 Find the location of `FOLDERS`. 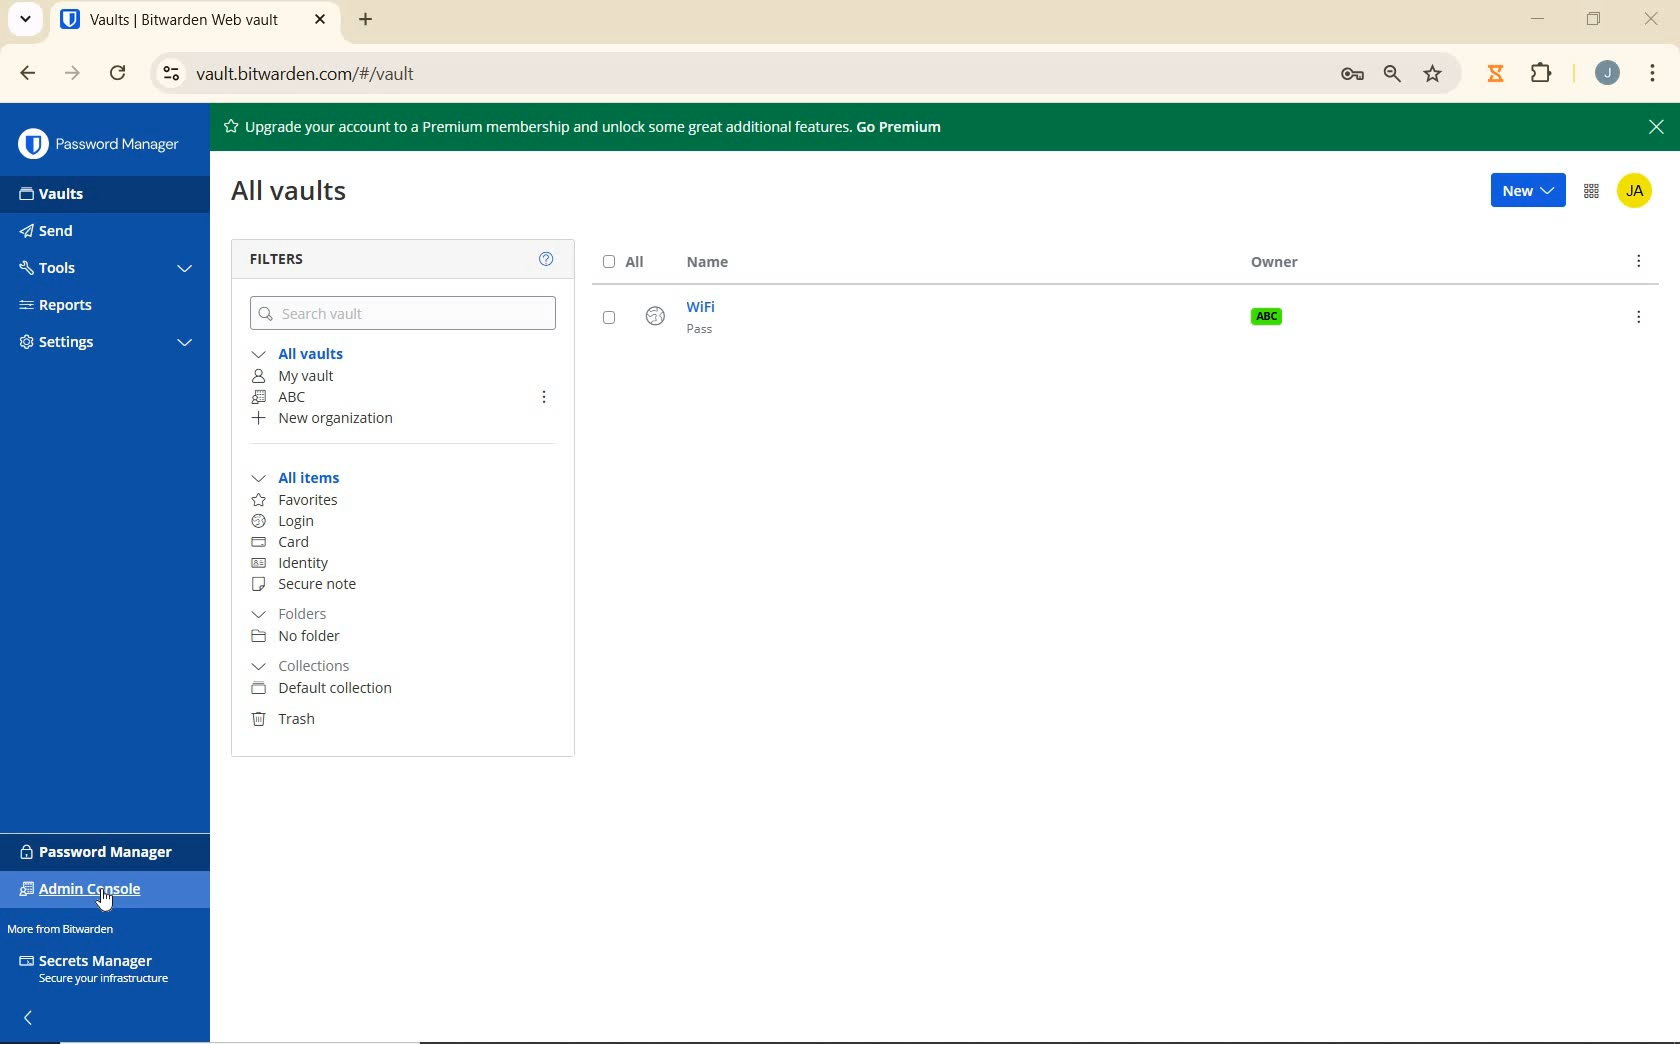

FOLDERS is located at coordinates (306, 613).